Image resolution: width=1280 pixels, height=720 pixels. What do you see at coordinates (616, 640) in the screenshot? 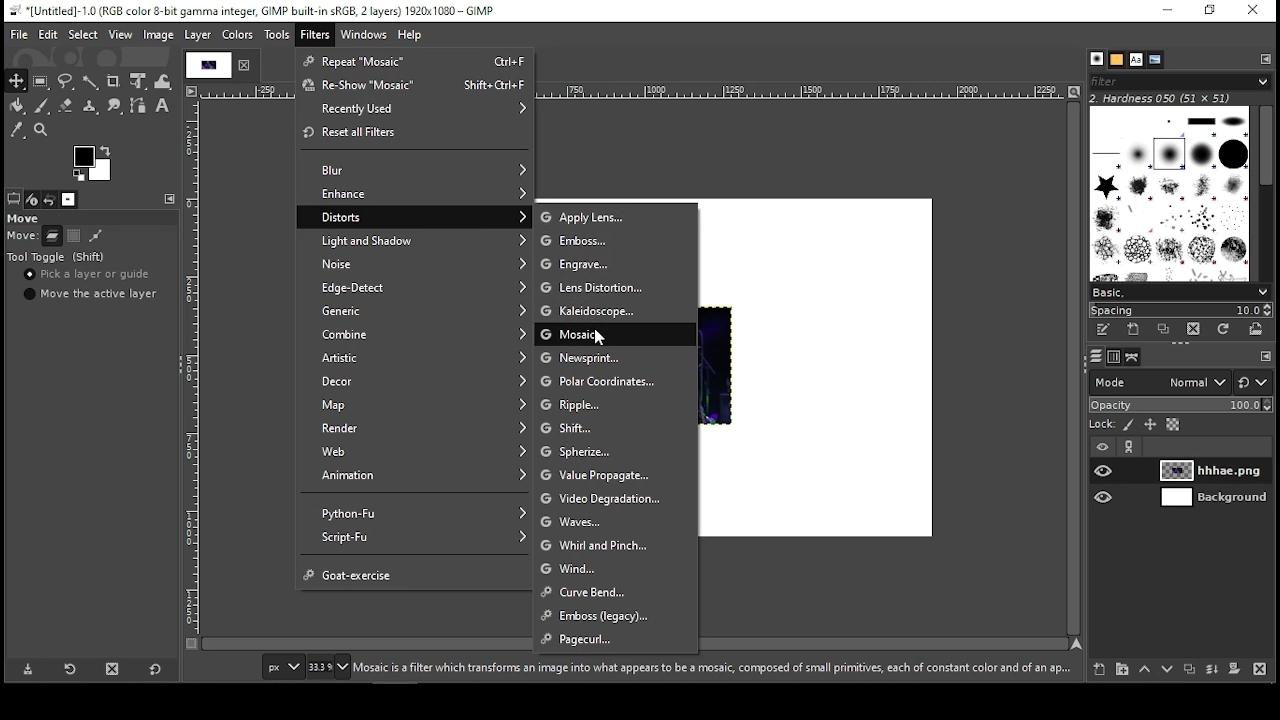
I see `pagecurl` at bounding box center [616, 640].